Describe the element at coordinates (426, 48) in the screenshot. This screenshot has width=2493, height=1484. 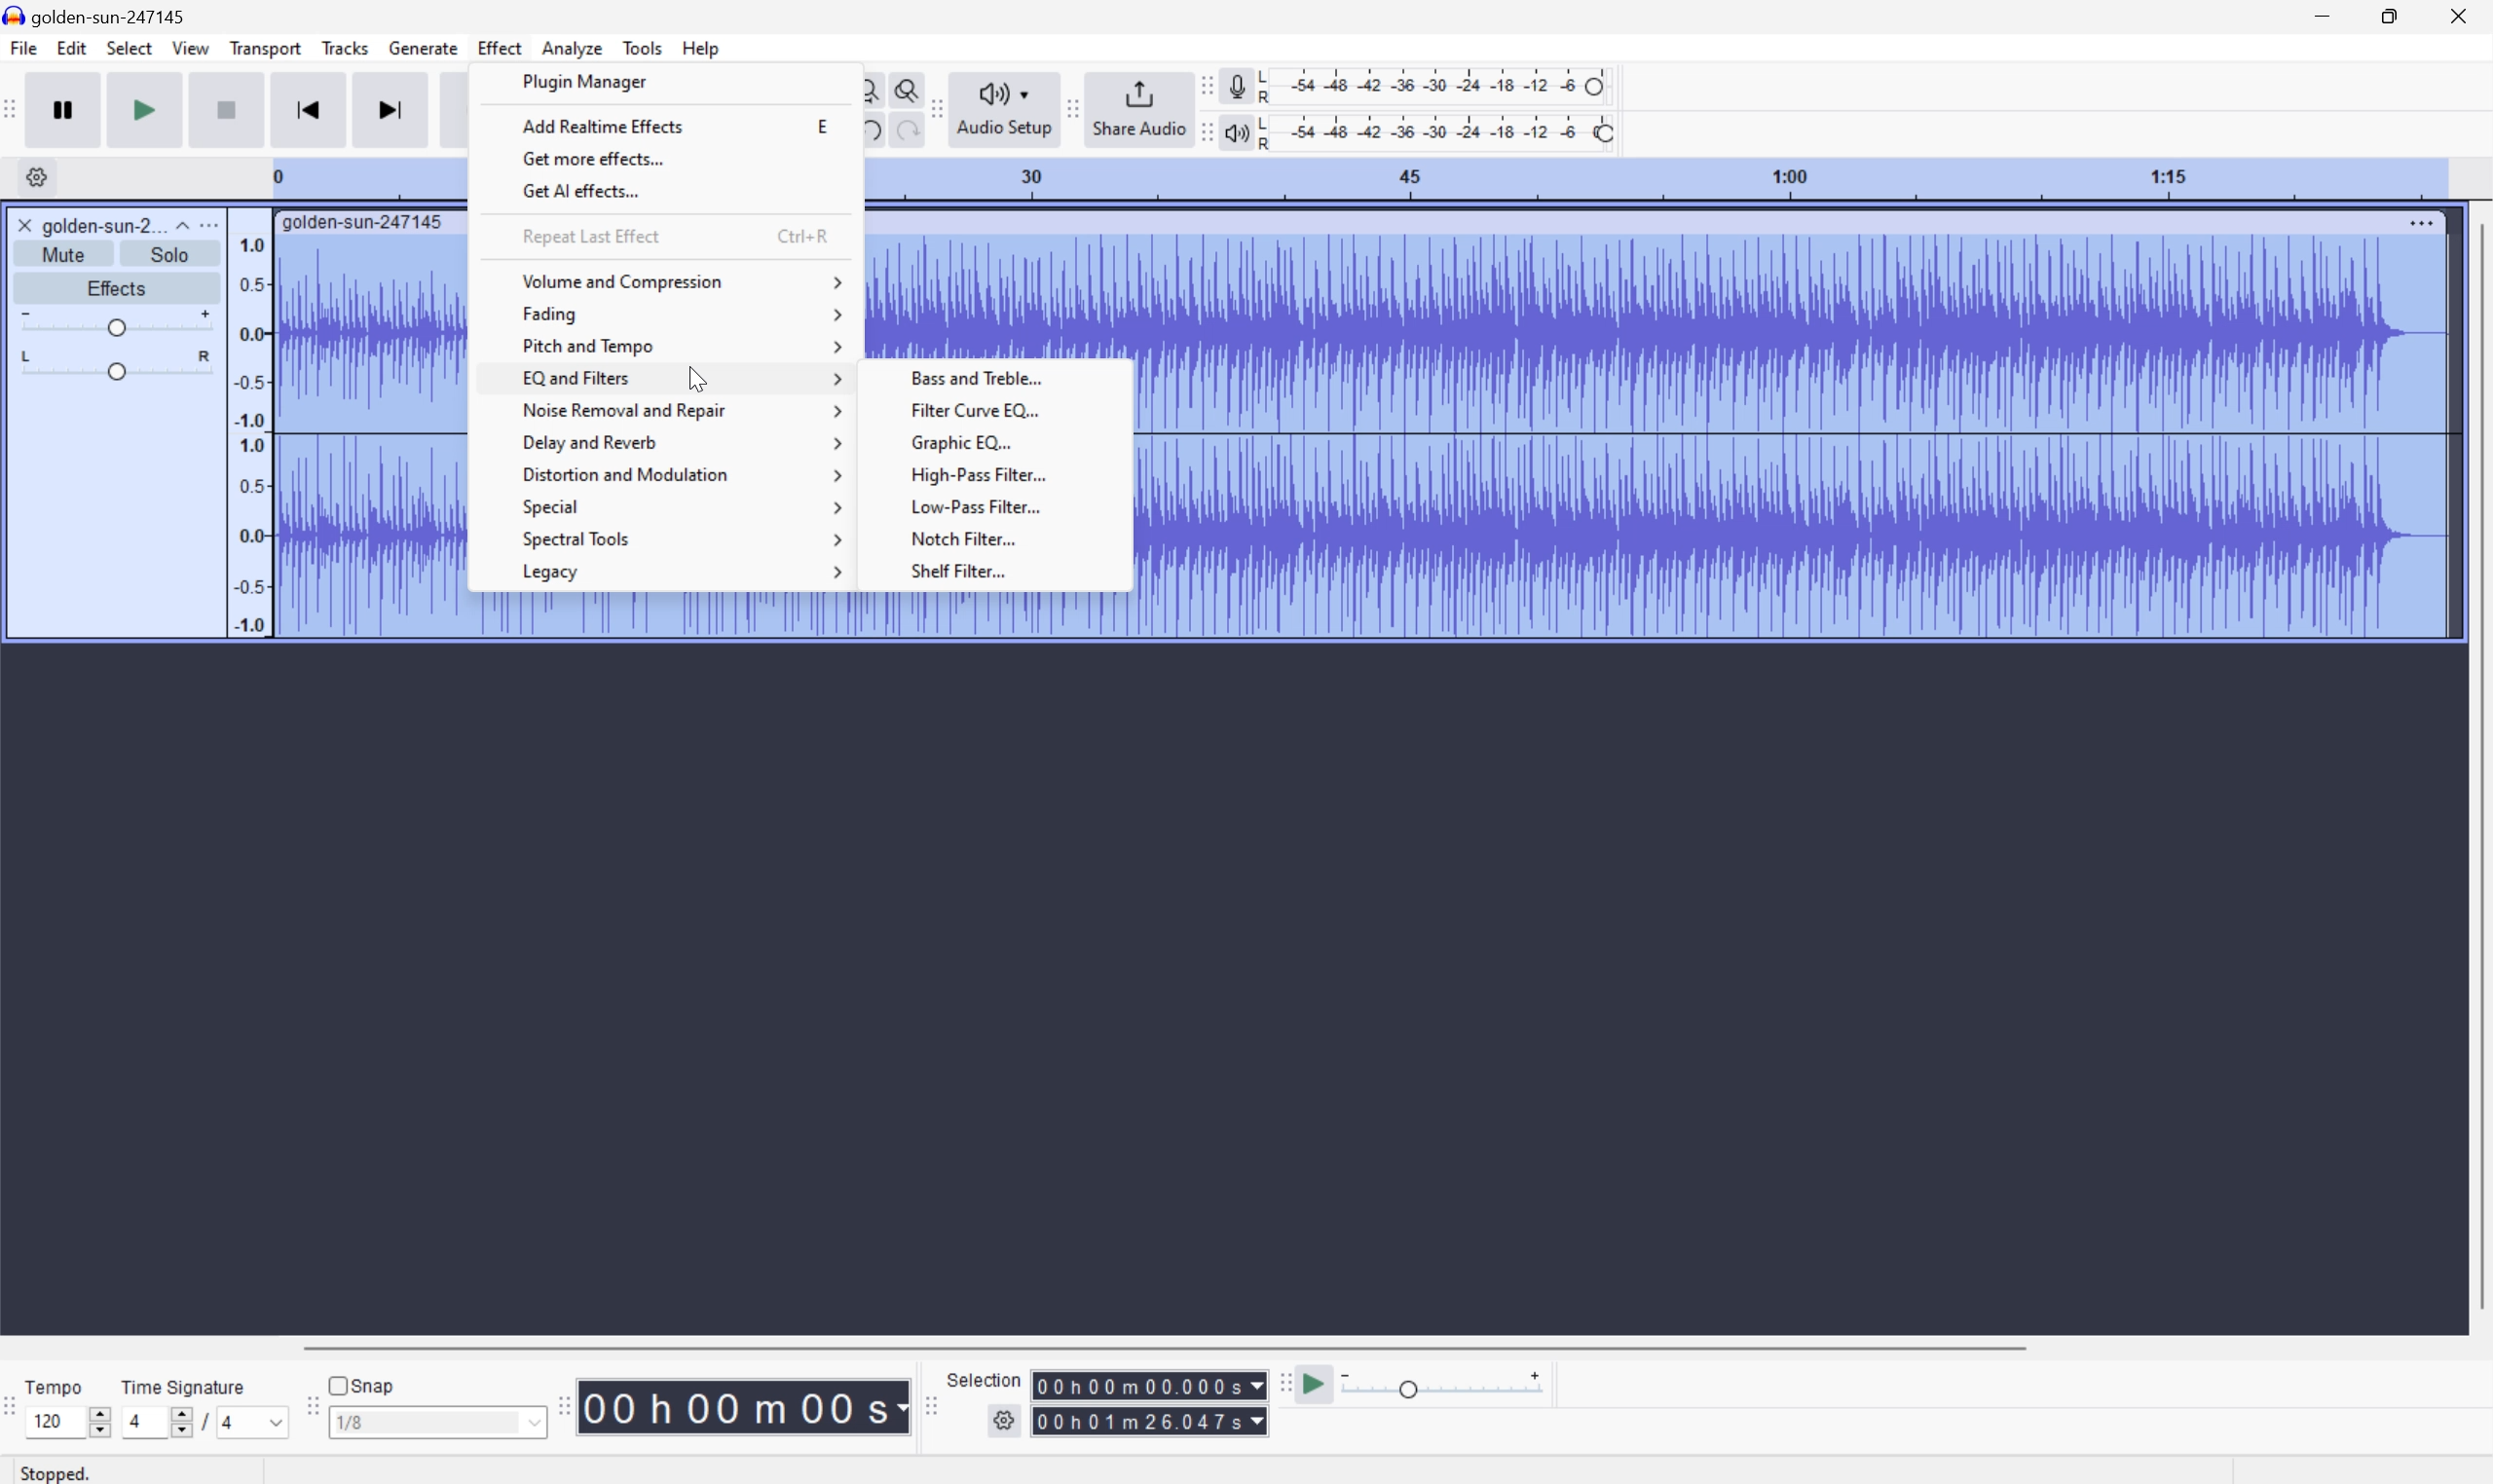
I see `Generate` at that location.